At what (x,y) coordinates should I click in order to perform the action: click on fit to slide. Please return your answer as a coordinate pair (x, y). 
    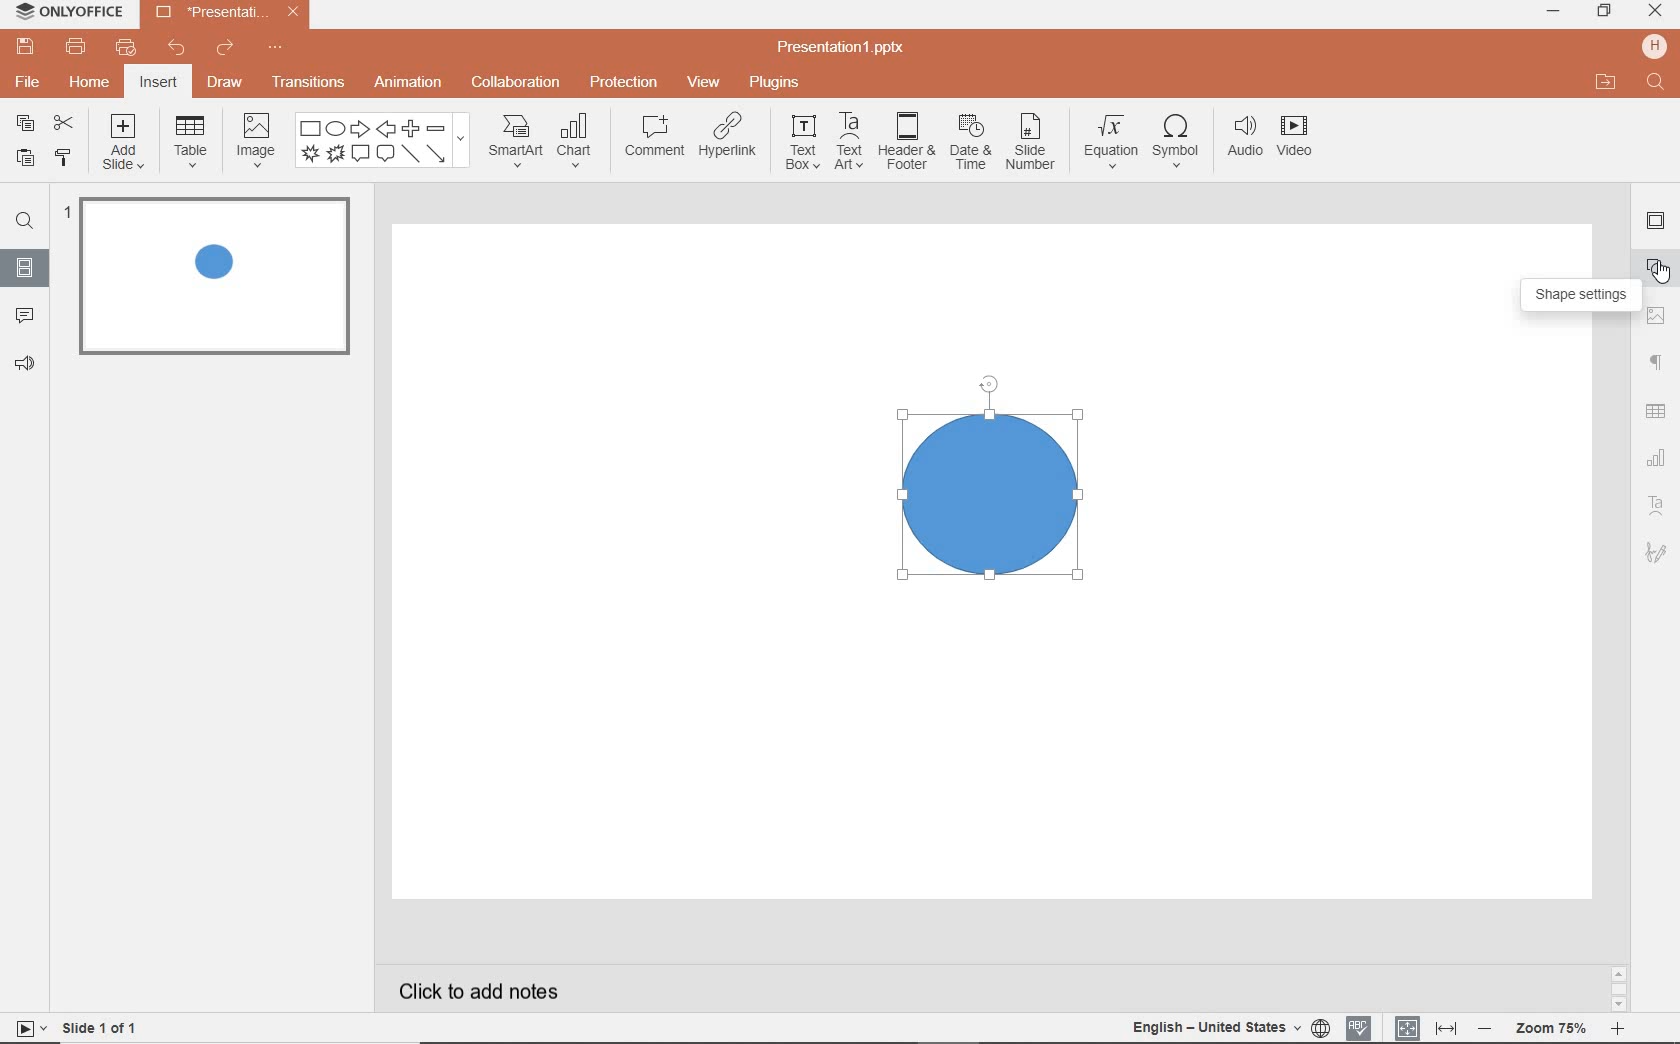
    Looking at the image, I should click on (1408, 1027).